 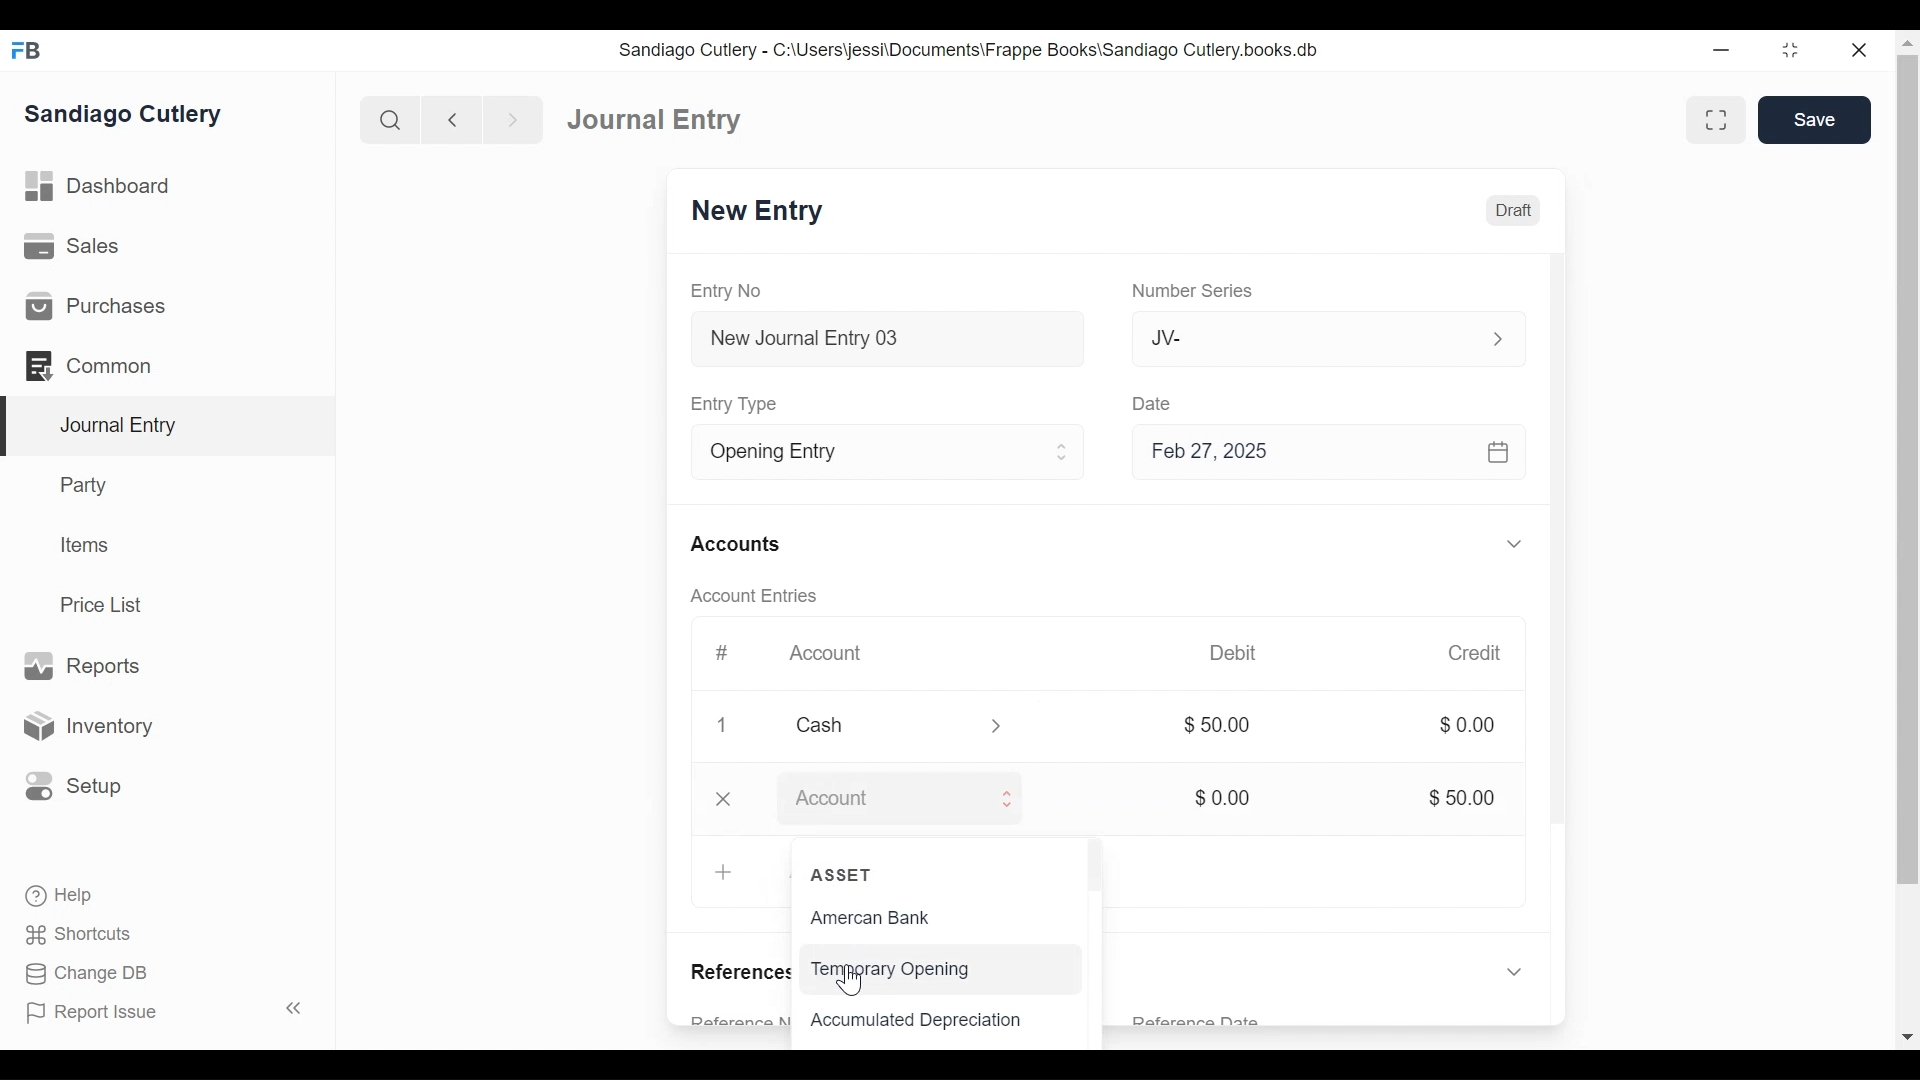 I want to click on Dashboard, so click(x=99, y=187).